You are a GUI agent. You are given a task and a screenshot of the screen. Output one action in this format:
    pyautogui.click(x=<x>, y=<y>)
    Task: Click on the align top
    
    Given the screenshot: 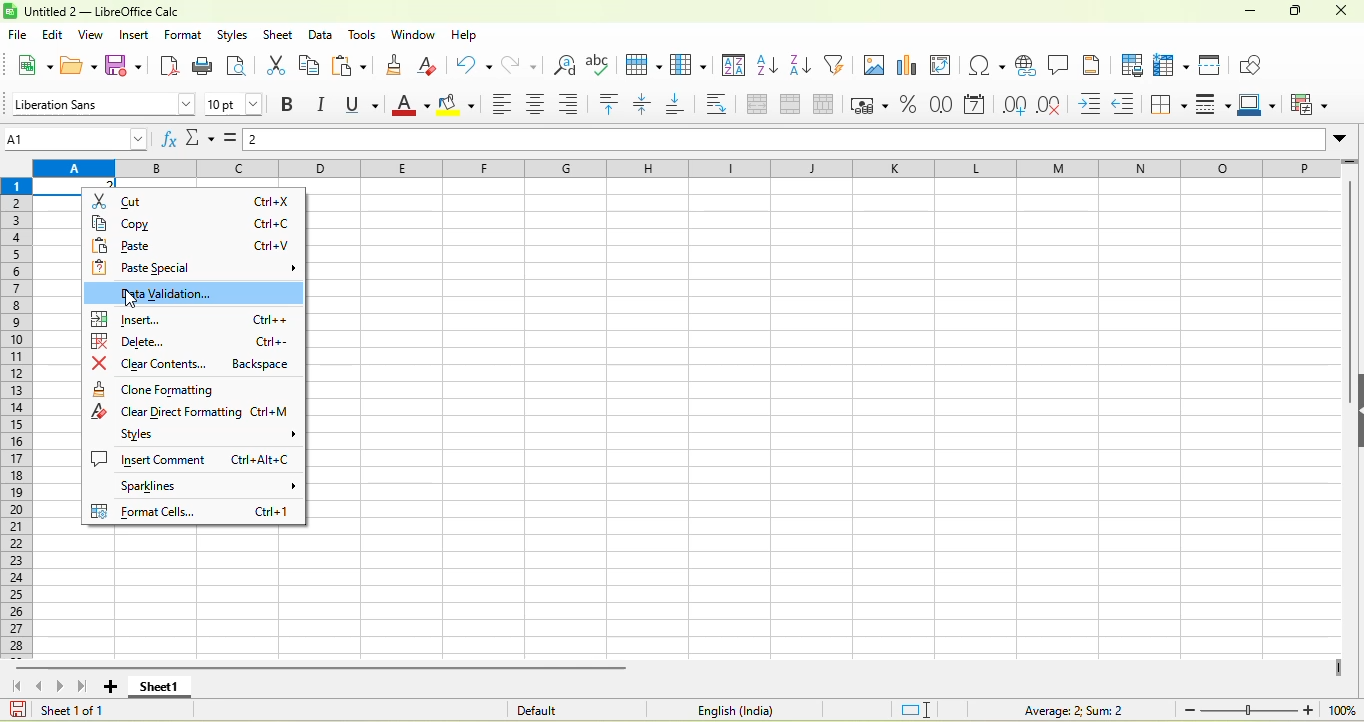 What is the action you would take?
    pyautogui.click(x=612, y=105)
    